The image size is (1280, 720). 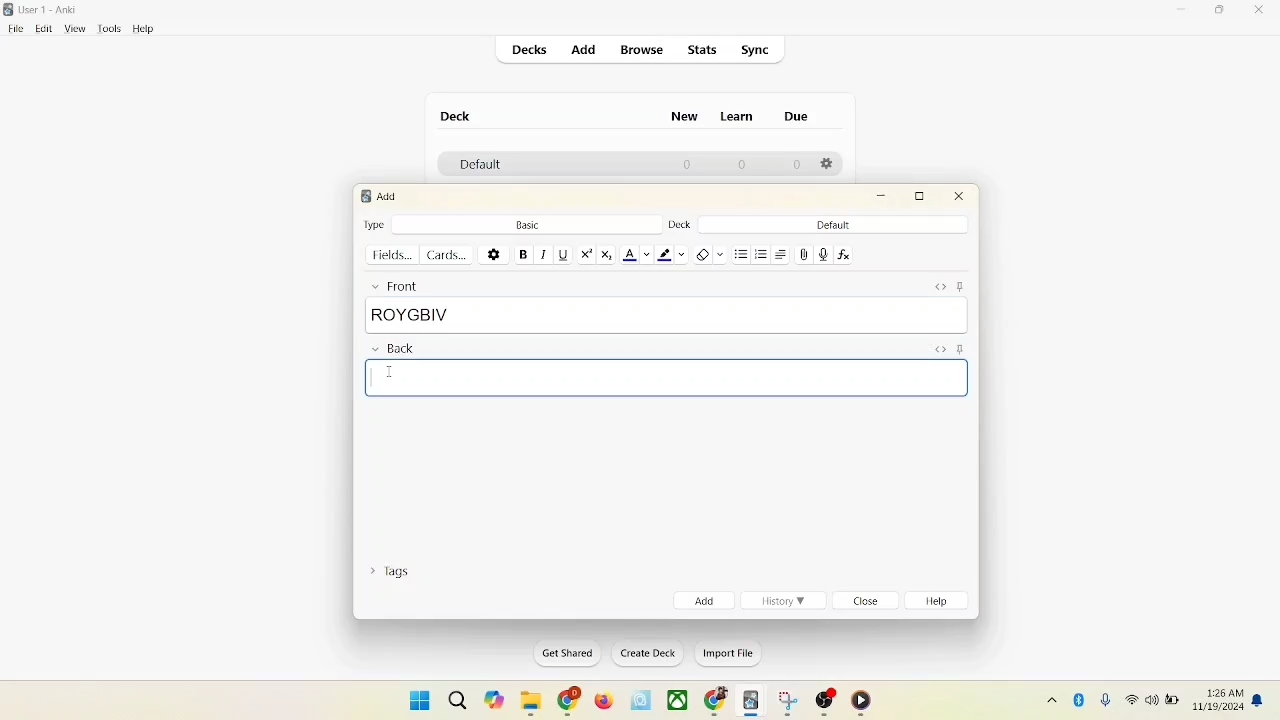 I want to click on User1-Anki, so click(x=52, y=10).